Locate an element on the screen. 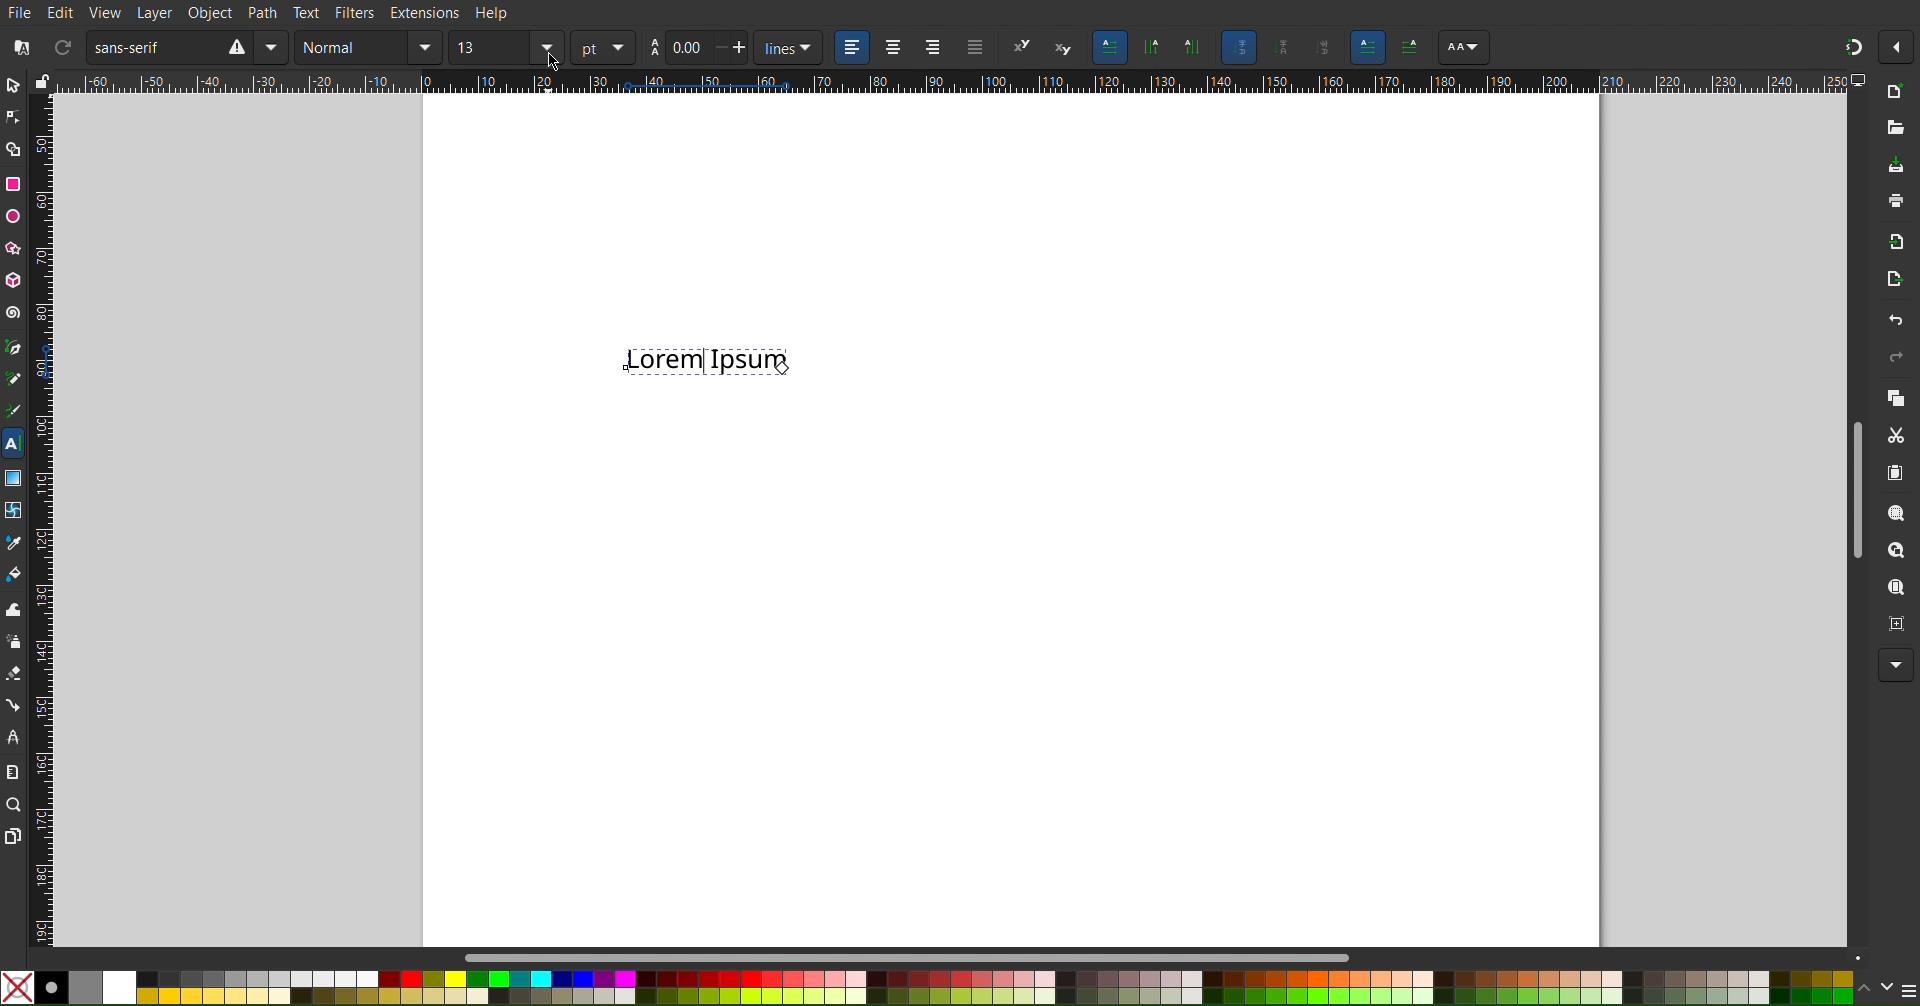 Image resolution: width=1920 pixels, height=1006 pixels. More Options is located at coordinates (1896, 666).